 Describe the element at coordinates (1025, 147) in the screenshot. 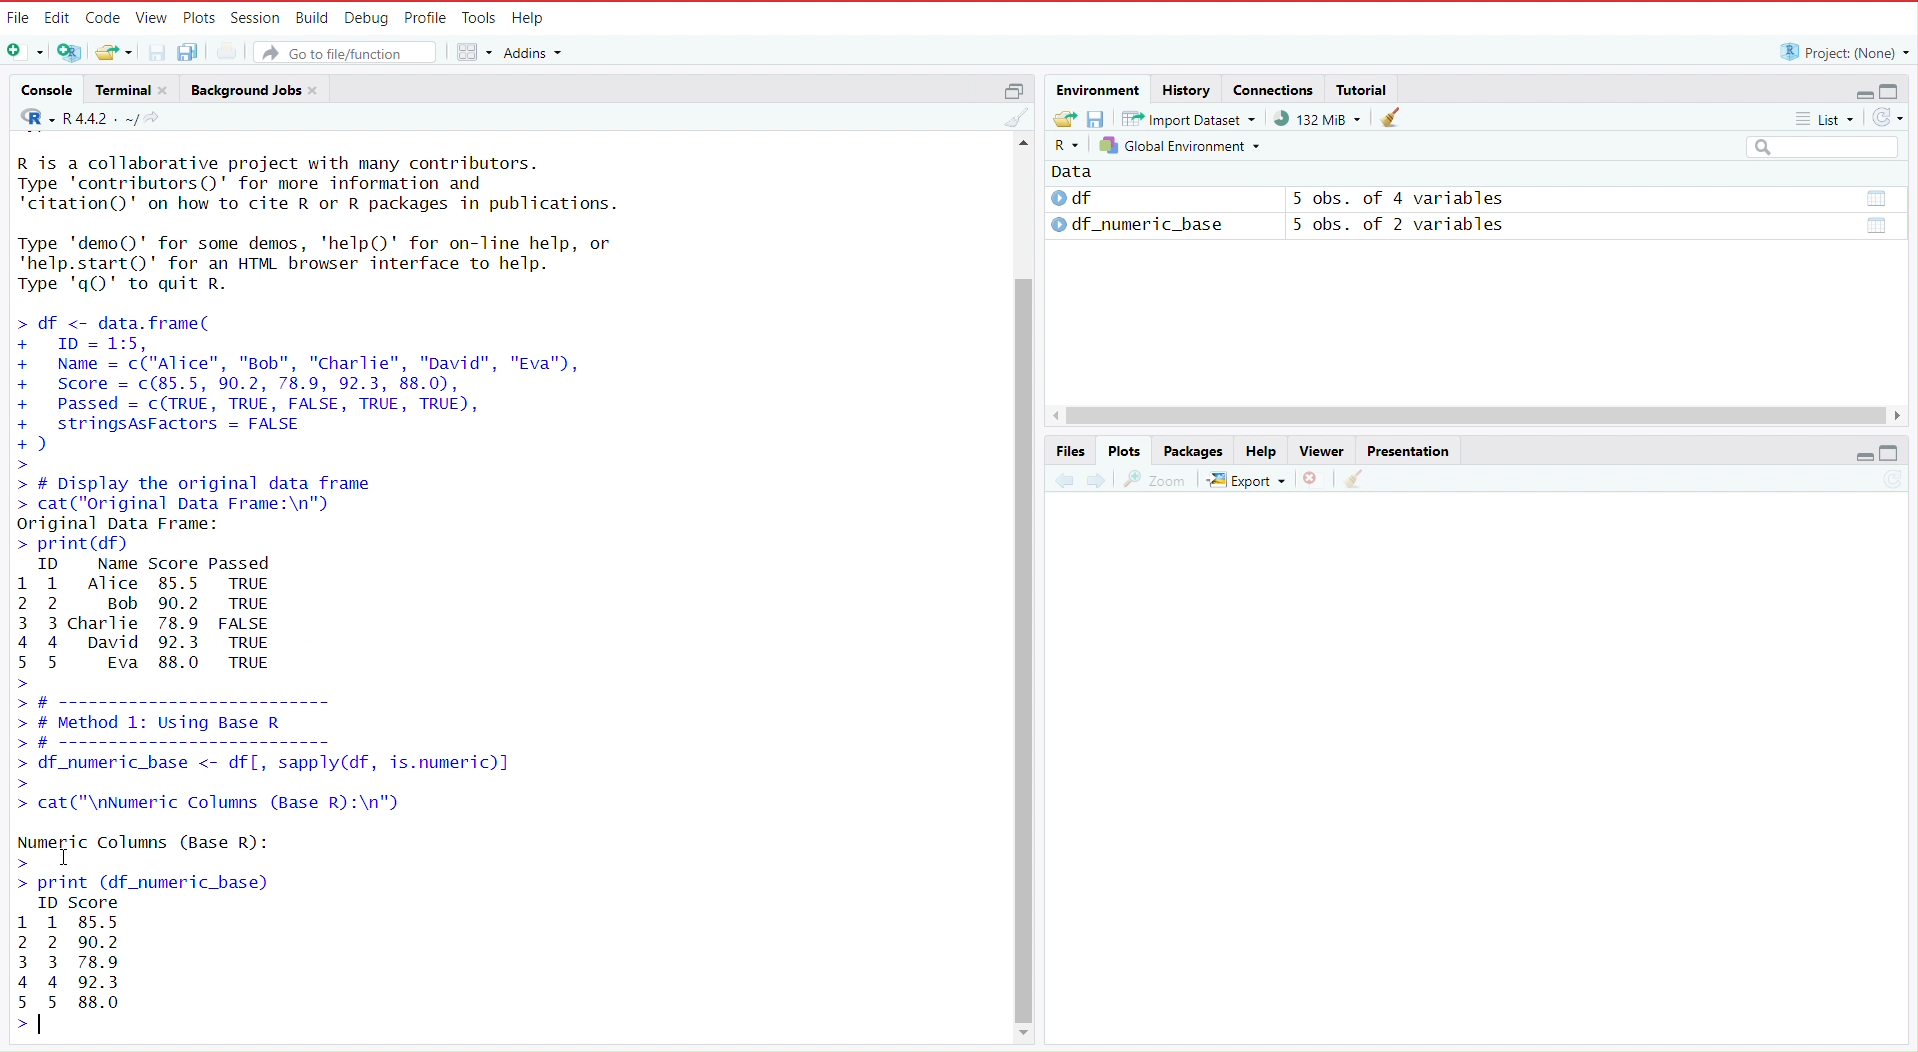

I see `Move up` at that location.